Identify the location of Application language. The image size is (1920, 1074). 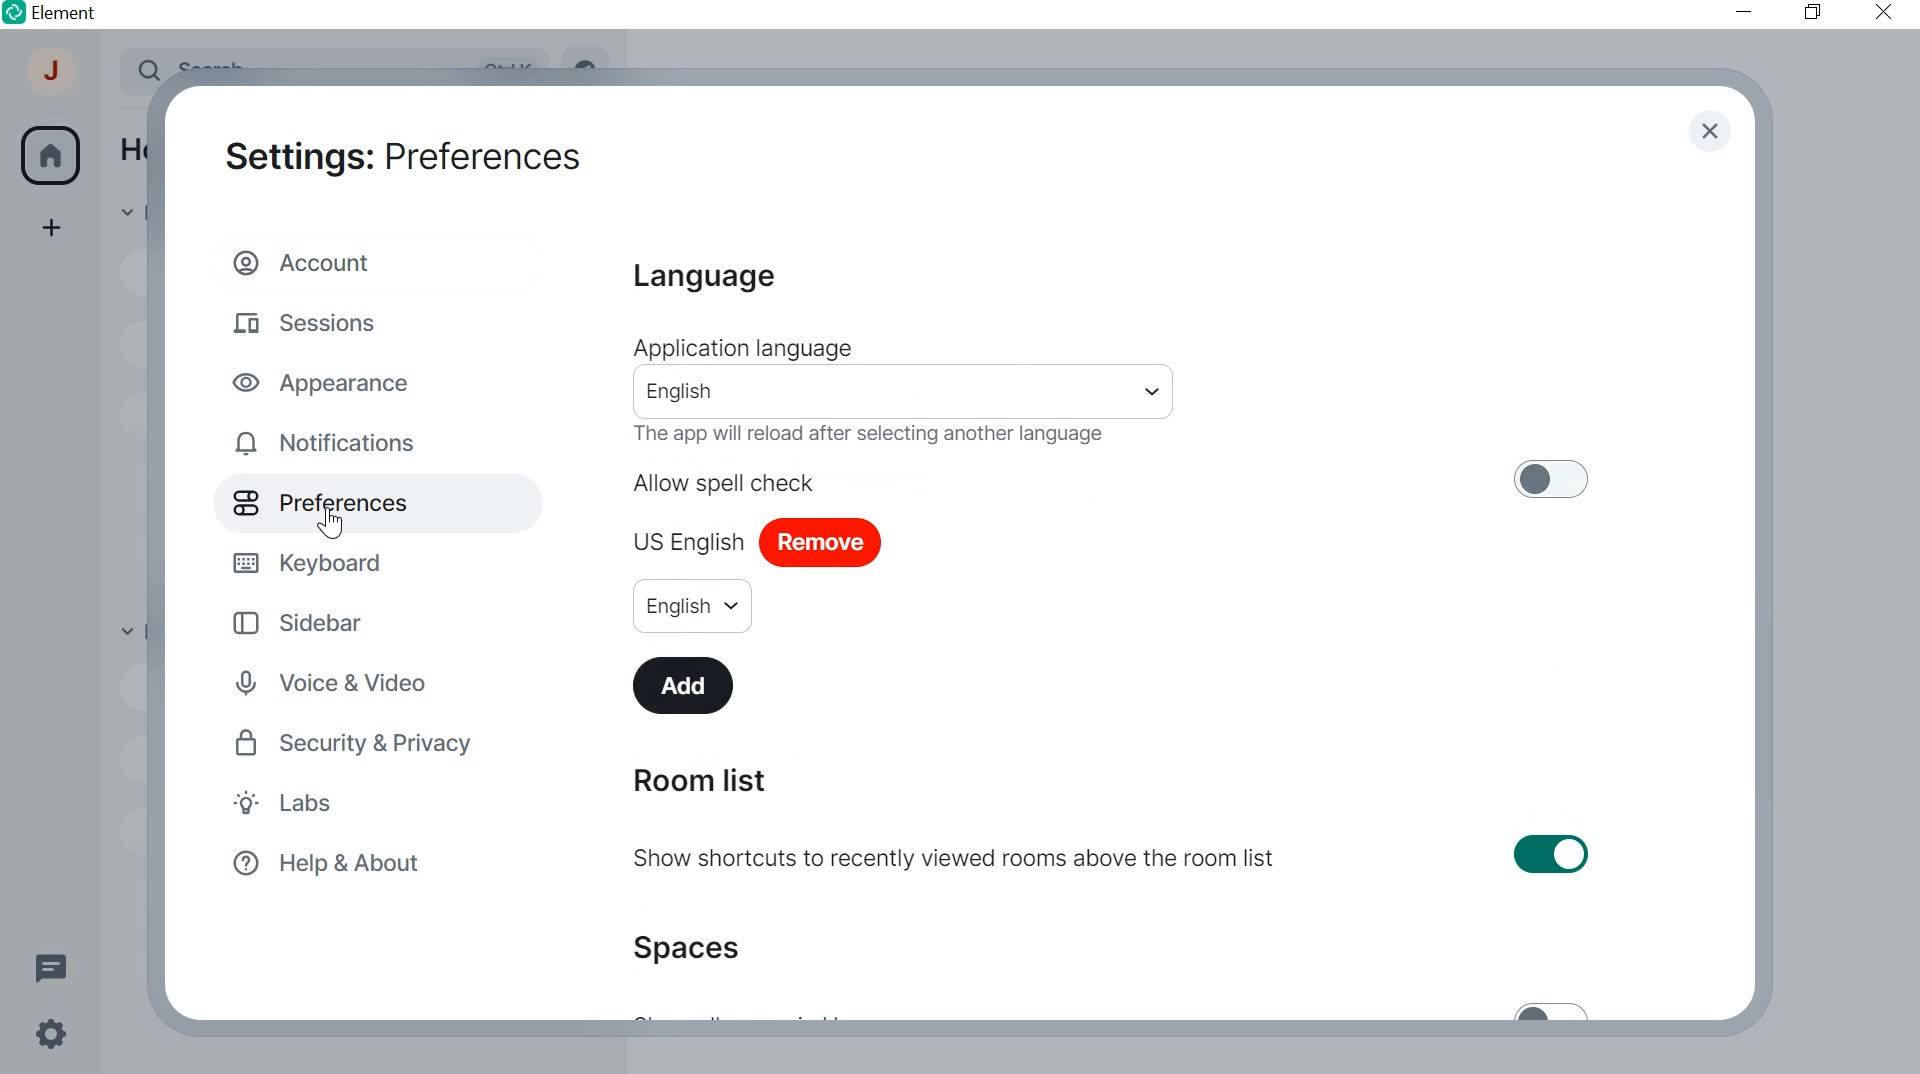
(741, 348).